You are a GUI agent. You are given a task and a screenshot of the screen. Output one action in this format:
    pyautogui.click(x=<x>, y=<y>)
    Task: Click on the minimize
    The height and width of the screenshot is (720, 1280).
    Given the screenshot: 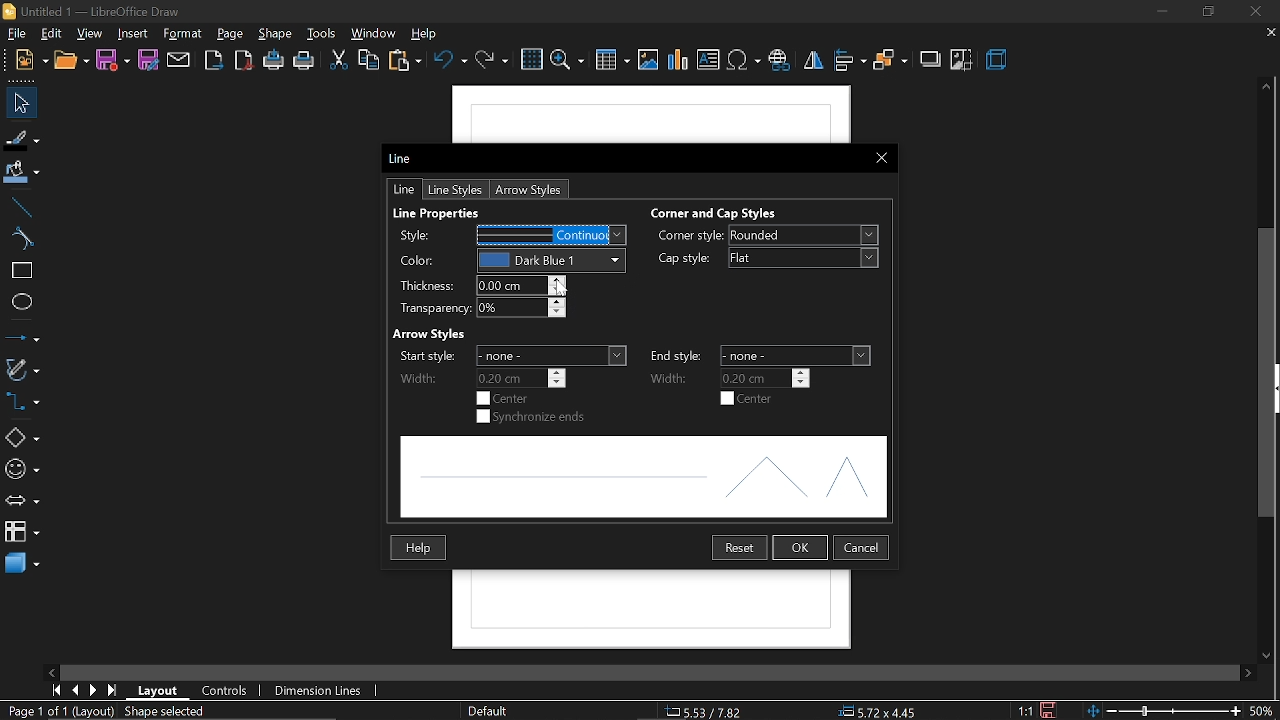 What is the action you would take?
    pyautogui.click(x=1160, y=12)
    